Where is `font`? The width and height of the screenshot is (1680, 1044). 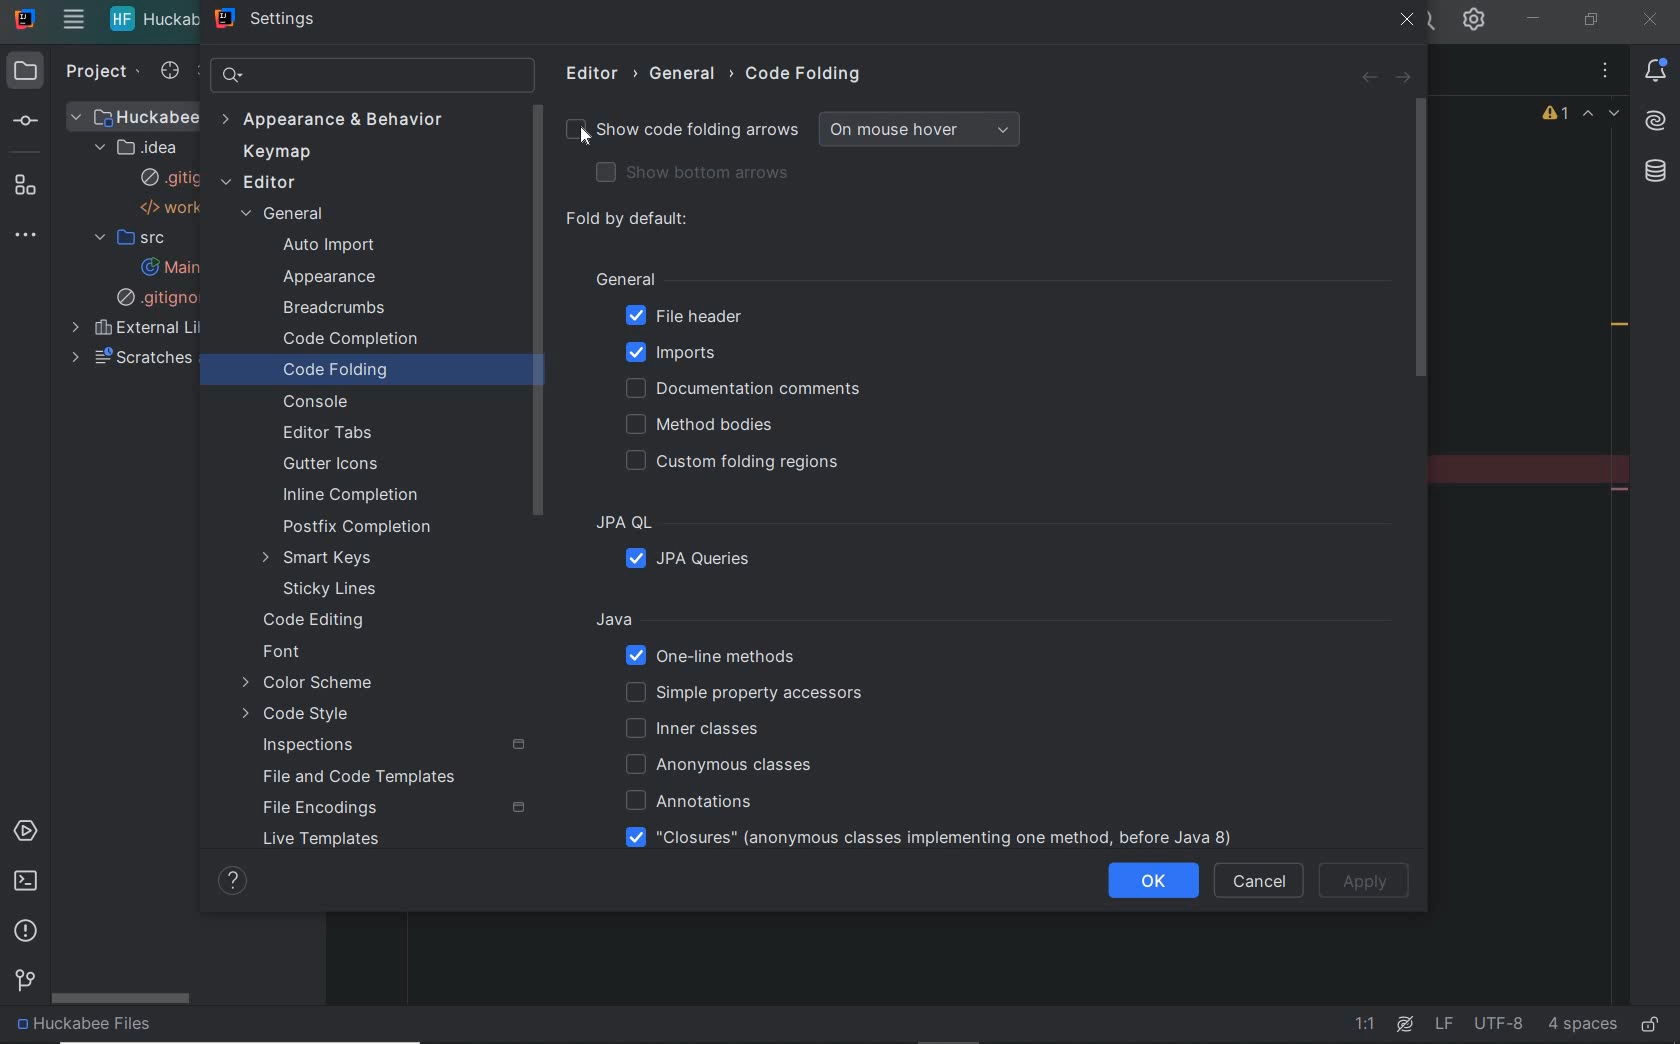
font is located at coordinates (282, 652).